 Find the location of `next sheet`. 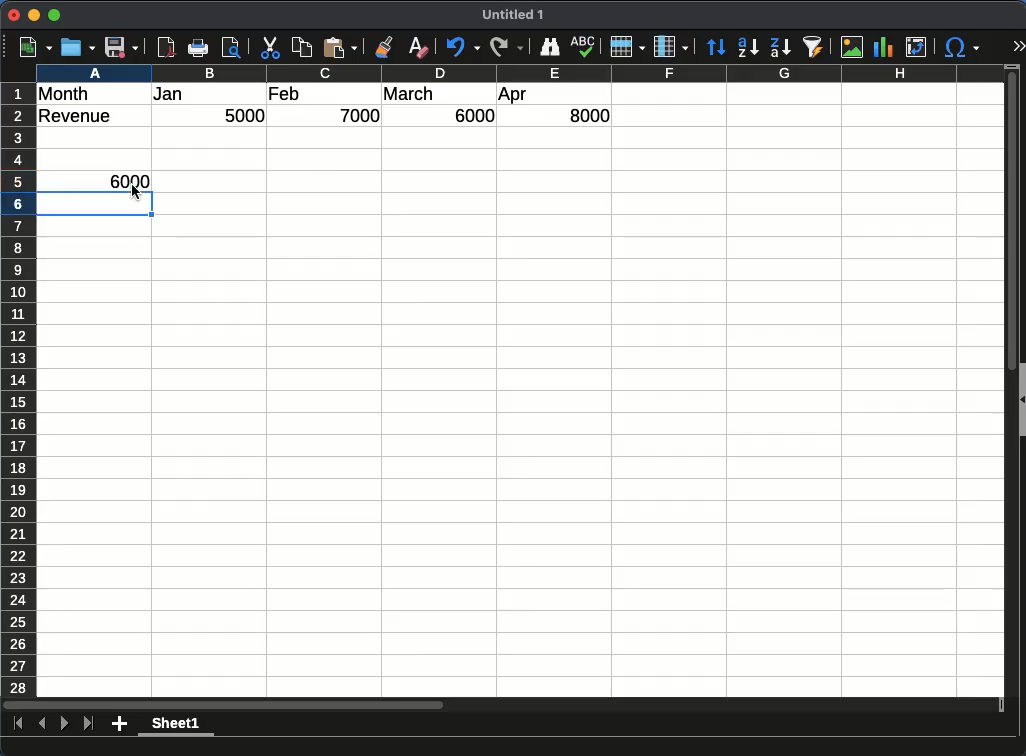

next sheet is located at coordinates (65, 723).